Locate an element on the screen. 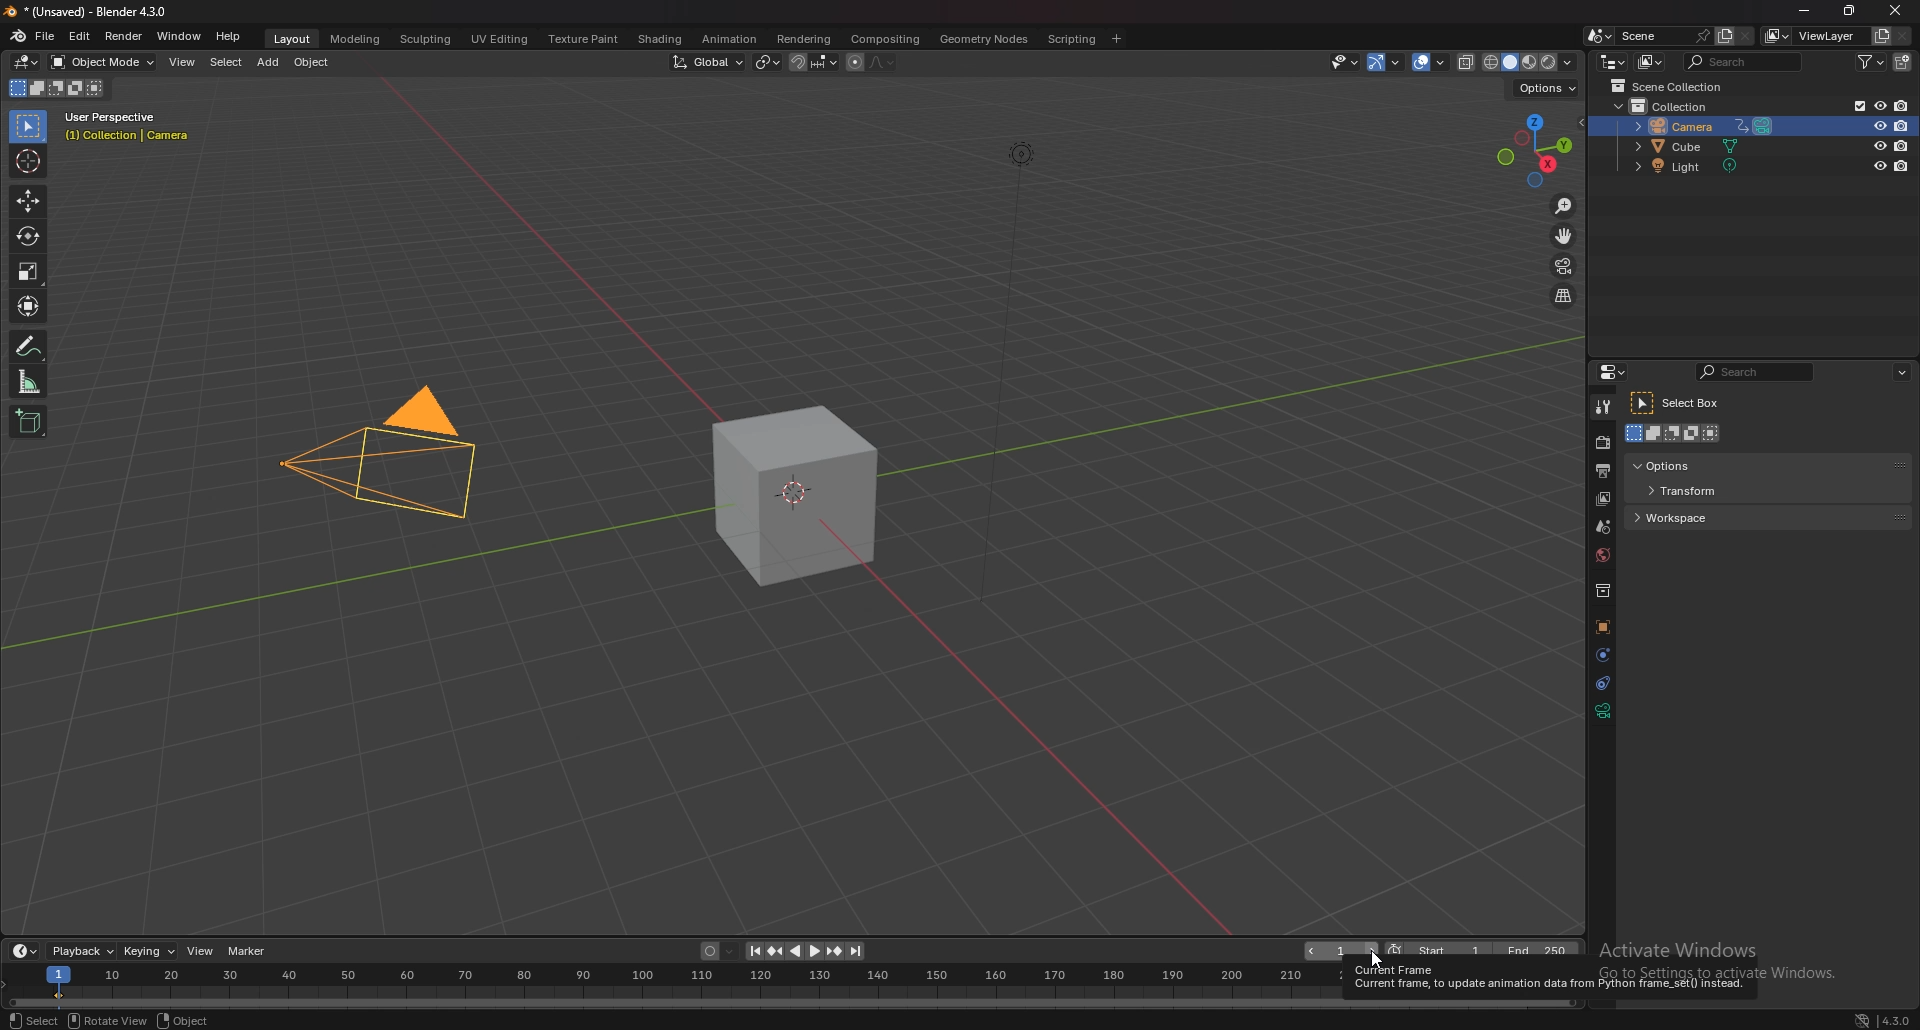  delete scene is located at coordinates (1746, 35).